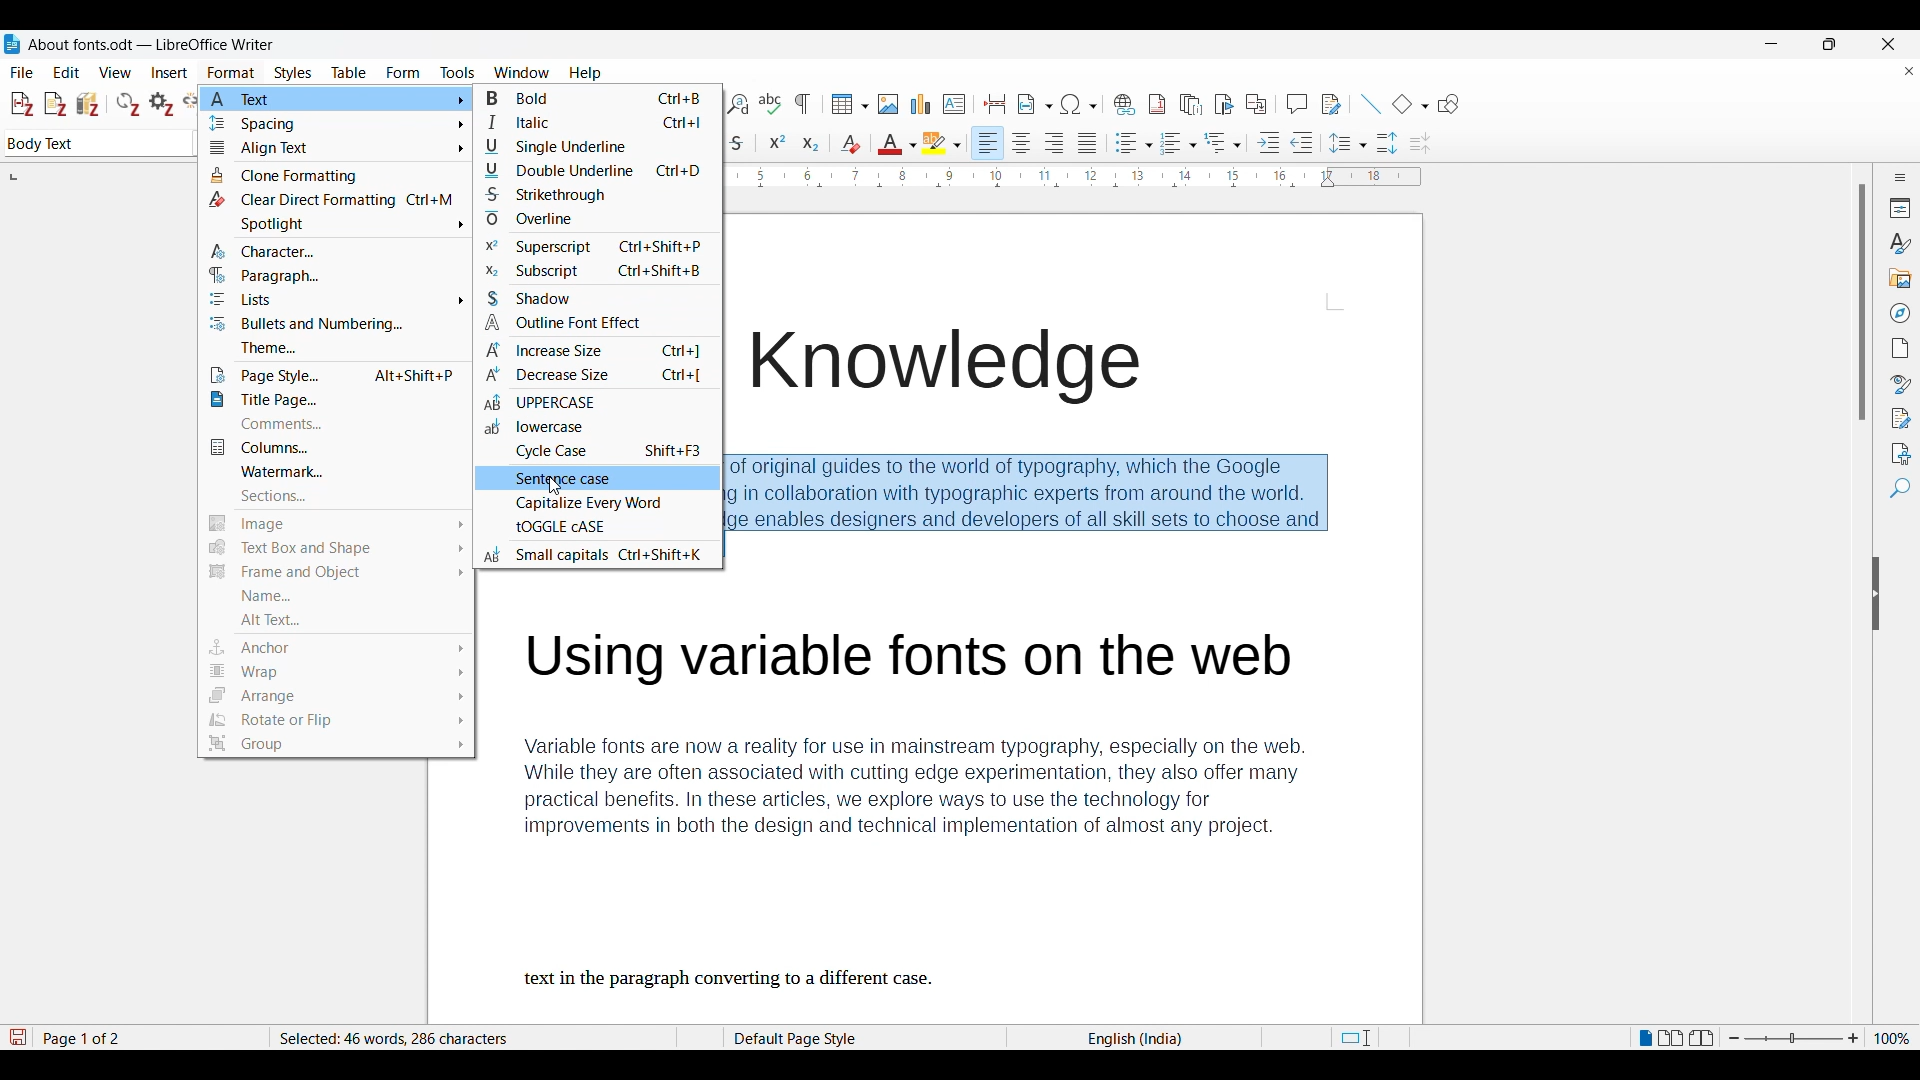 The height and width of the screenshot is (1080, 1920). I want to click on Increase size, so click(597, 349).